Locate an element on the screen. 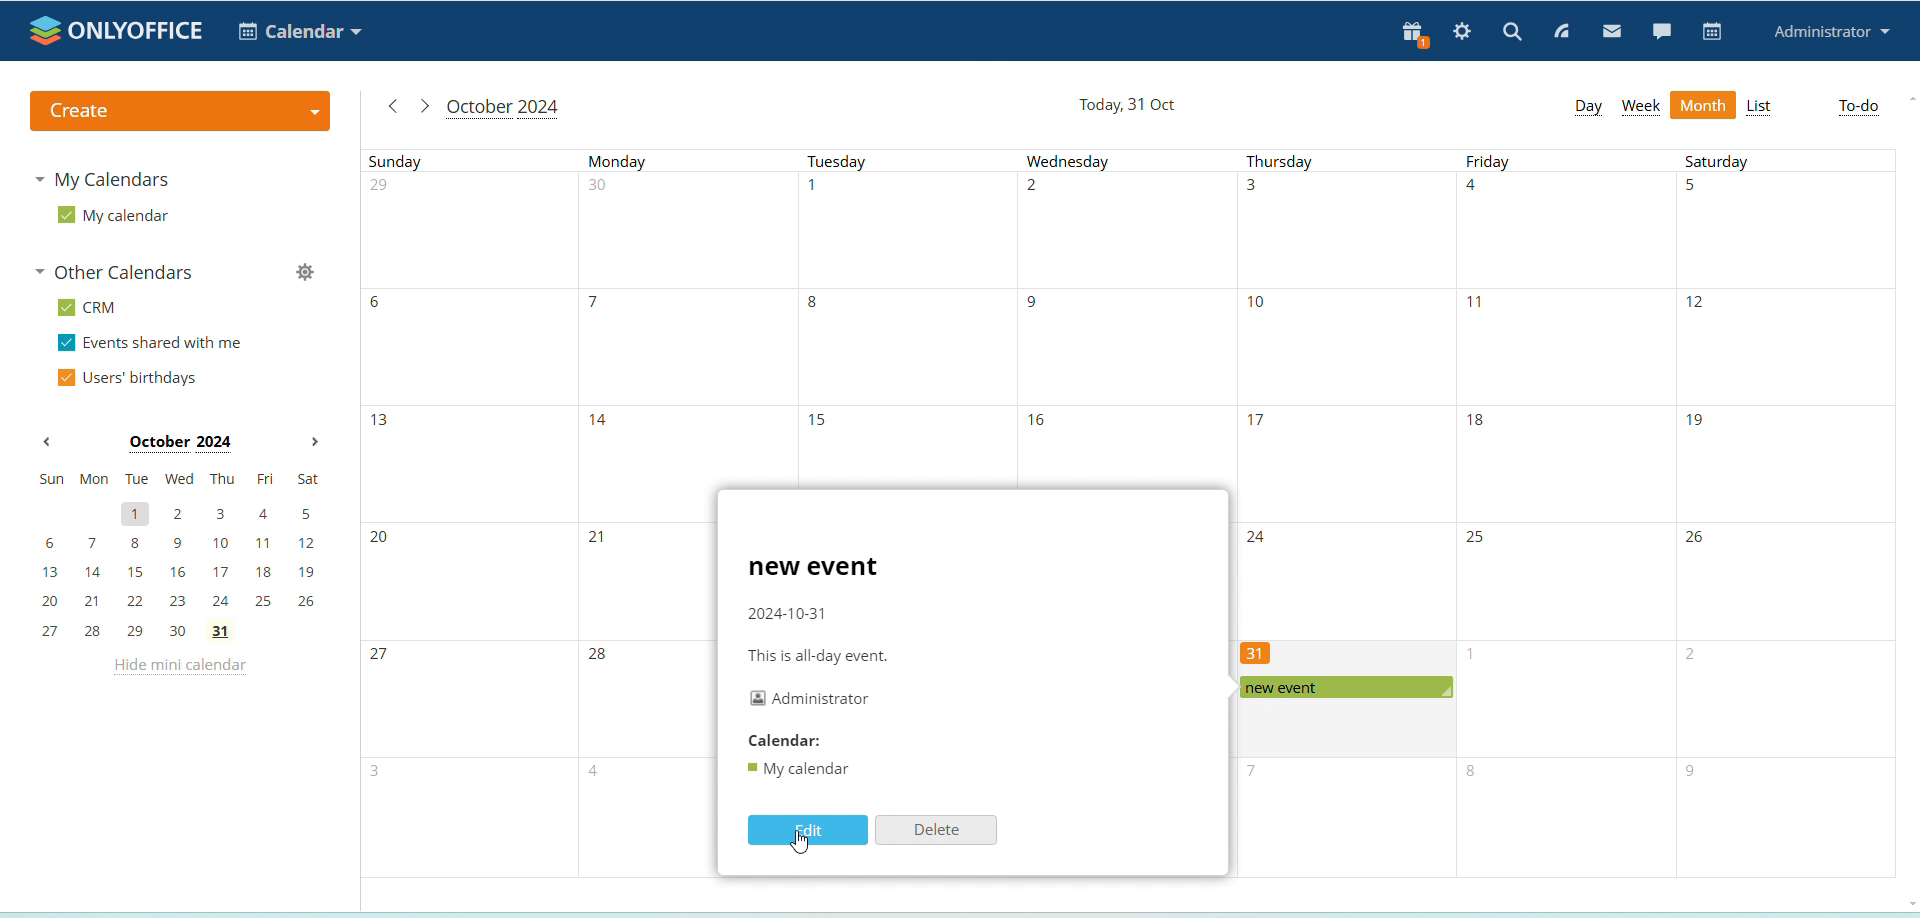  Sunday is located at coordinates (470, 513).